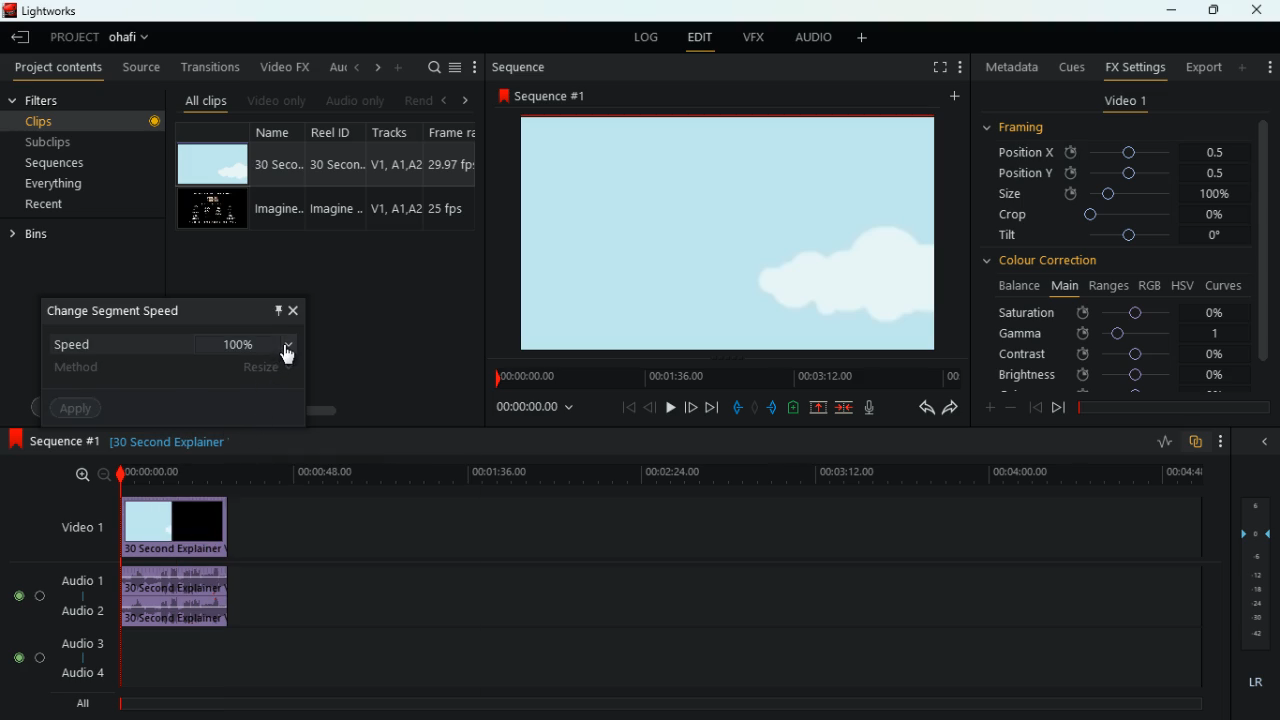 This screenshot has width=1280, height=720. What do you see at coordinates (73, 187) in the screenshot?
I see `everything` at bounding box center [73, 187].